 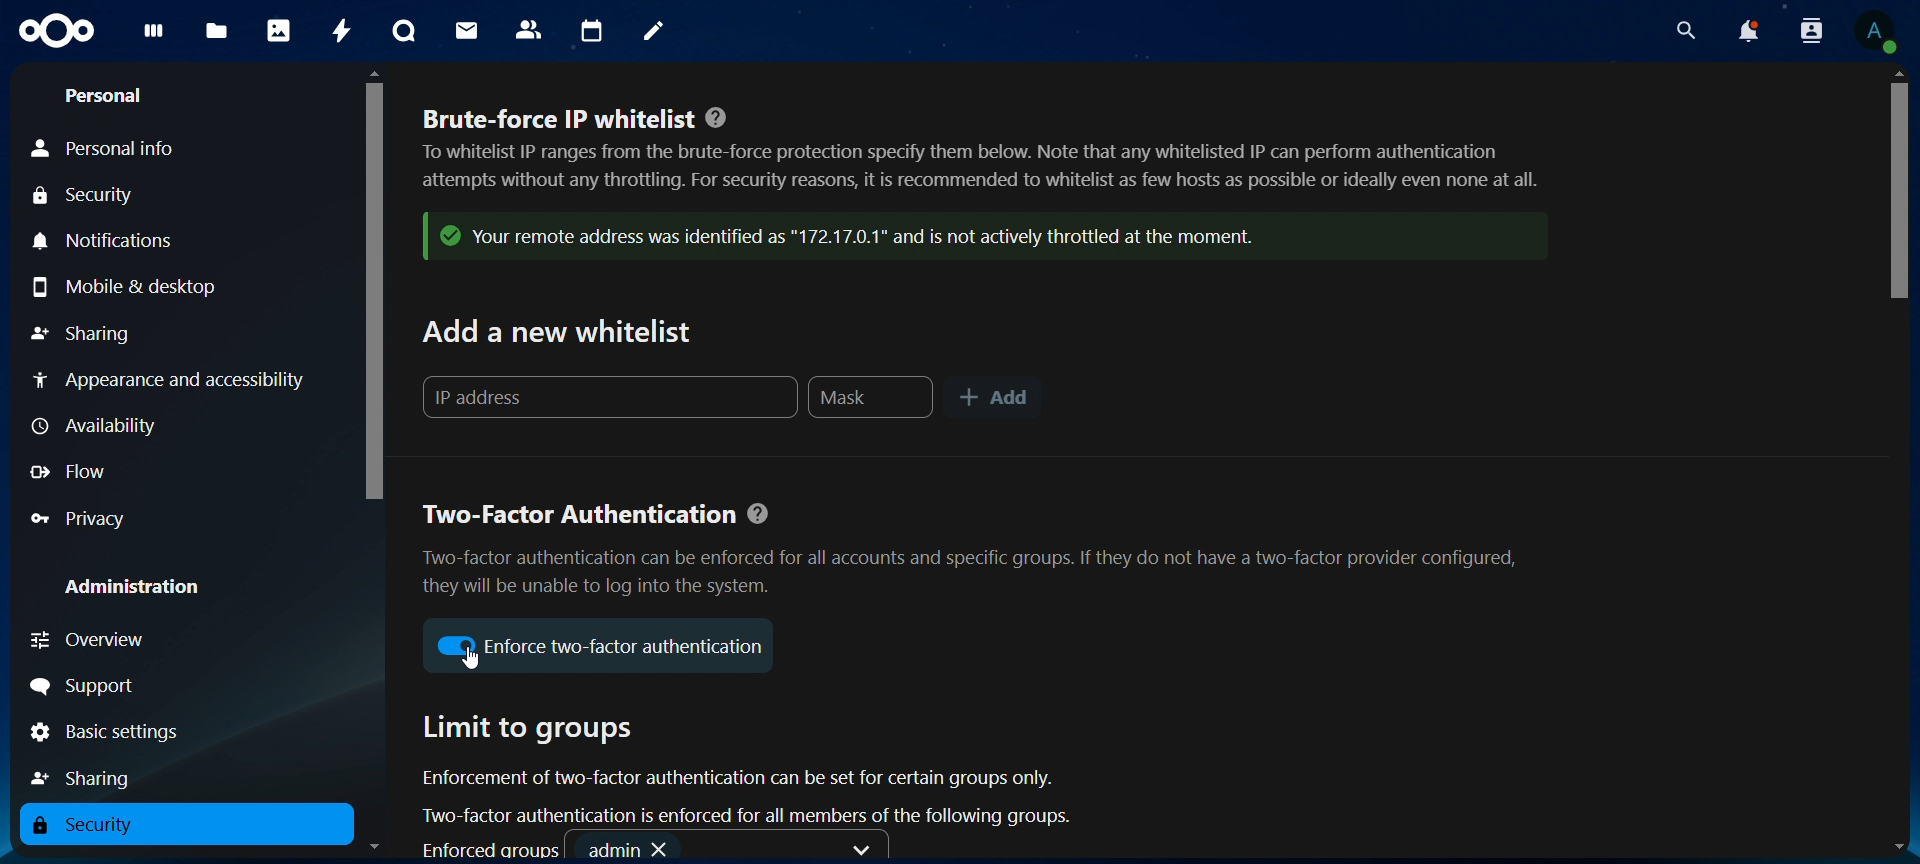 I want to click on security, so click(x=85, y=824).